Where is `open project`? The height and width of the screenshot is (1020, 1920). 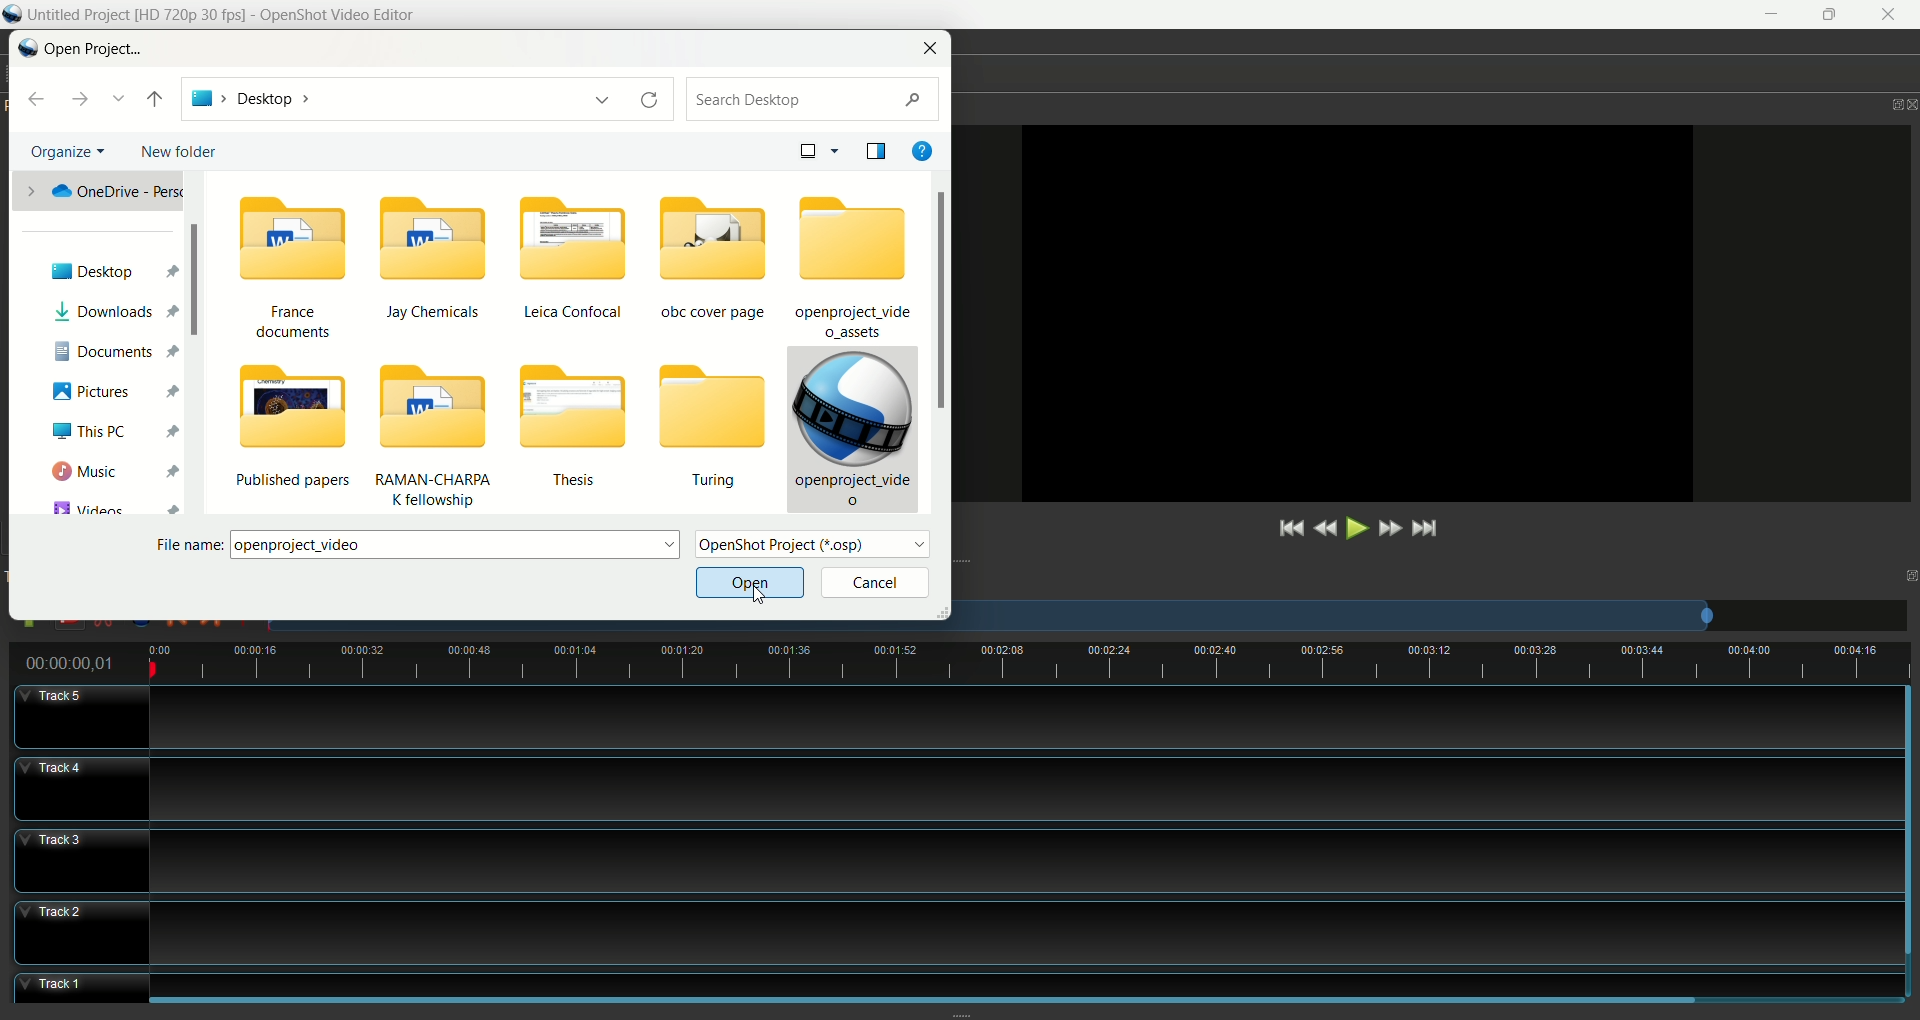 open project is located at coordinates (92, 51).